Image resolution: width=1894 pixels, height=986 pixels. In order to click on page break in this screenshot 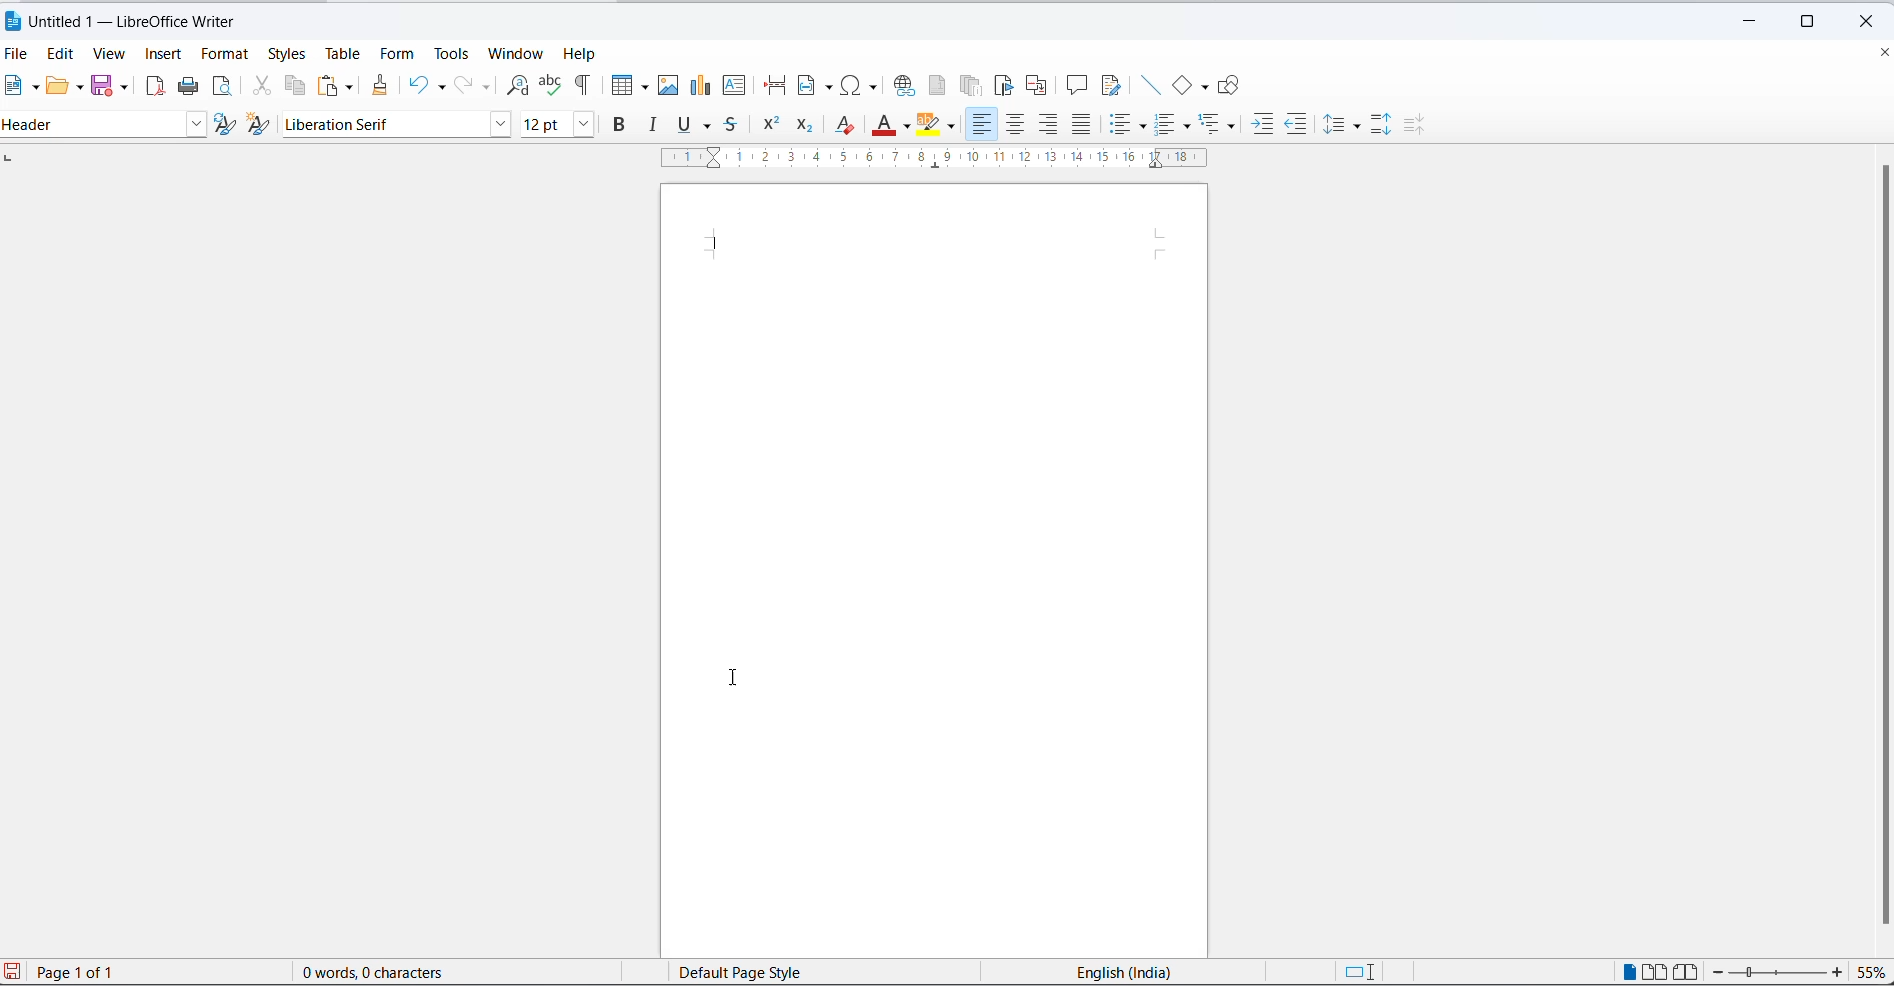, I will do `click(774, 86)`.